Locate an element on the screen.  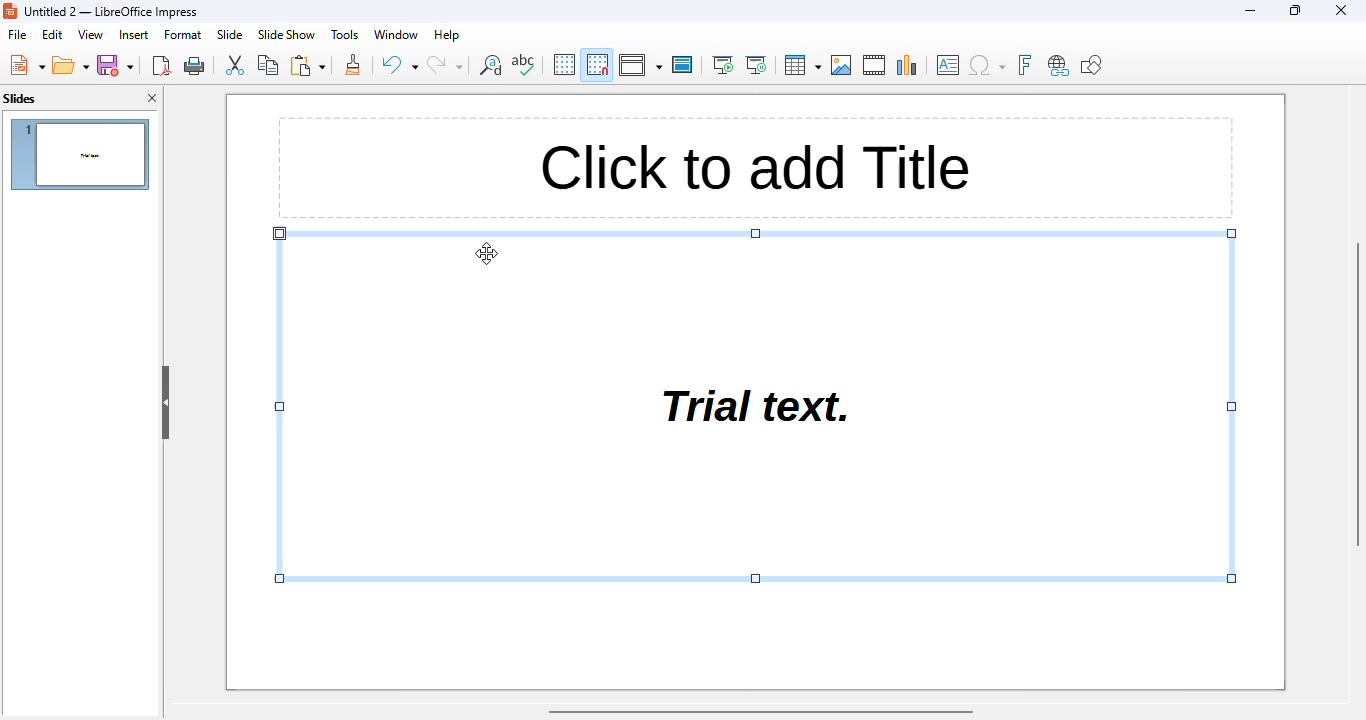
minimize is located at coordinates (1250, 10).